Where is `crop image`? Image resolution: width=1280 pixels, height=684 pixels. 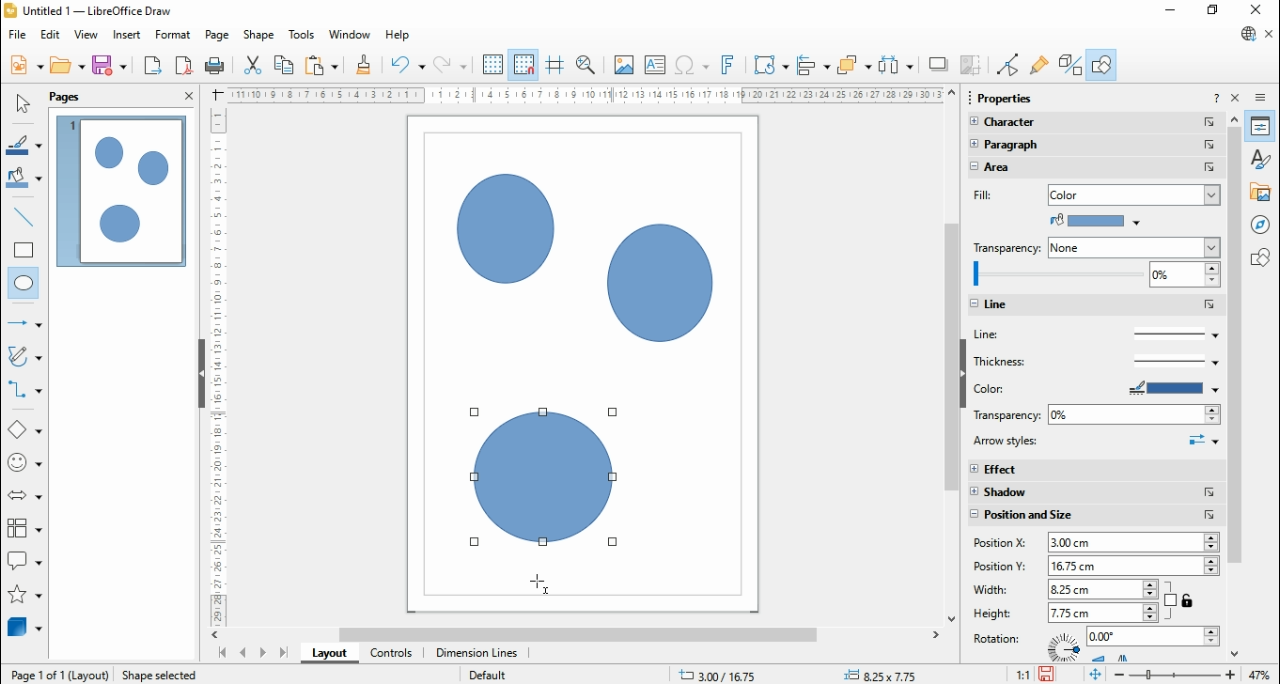
crop image is located at coordinates (973, 65).